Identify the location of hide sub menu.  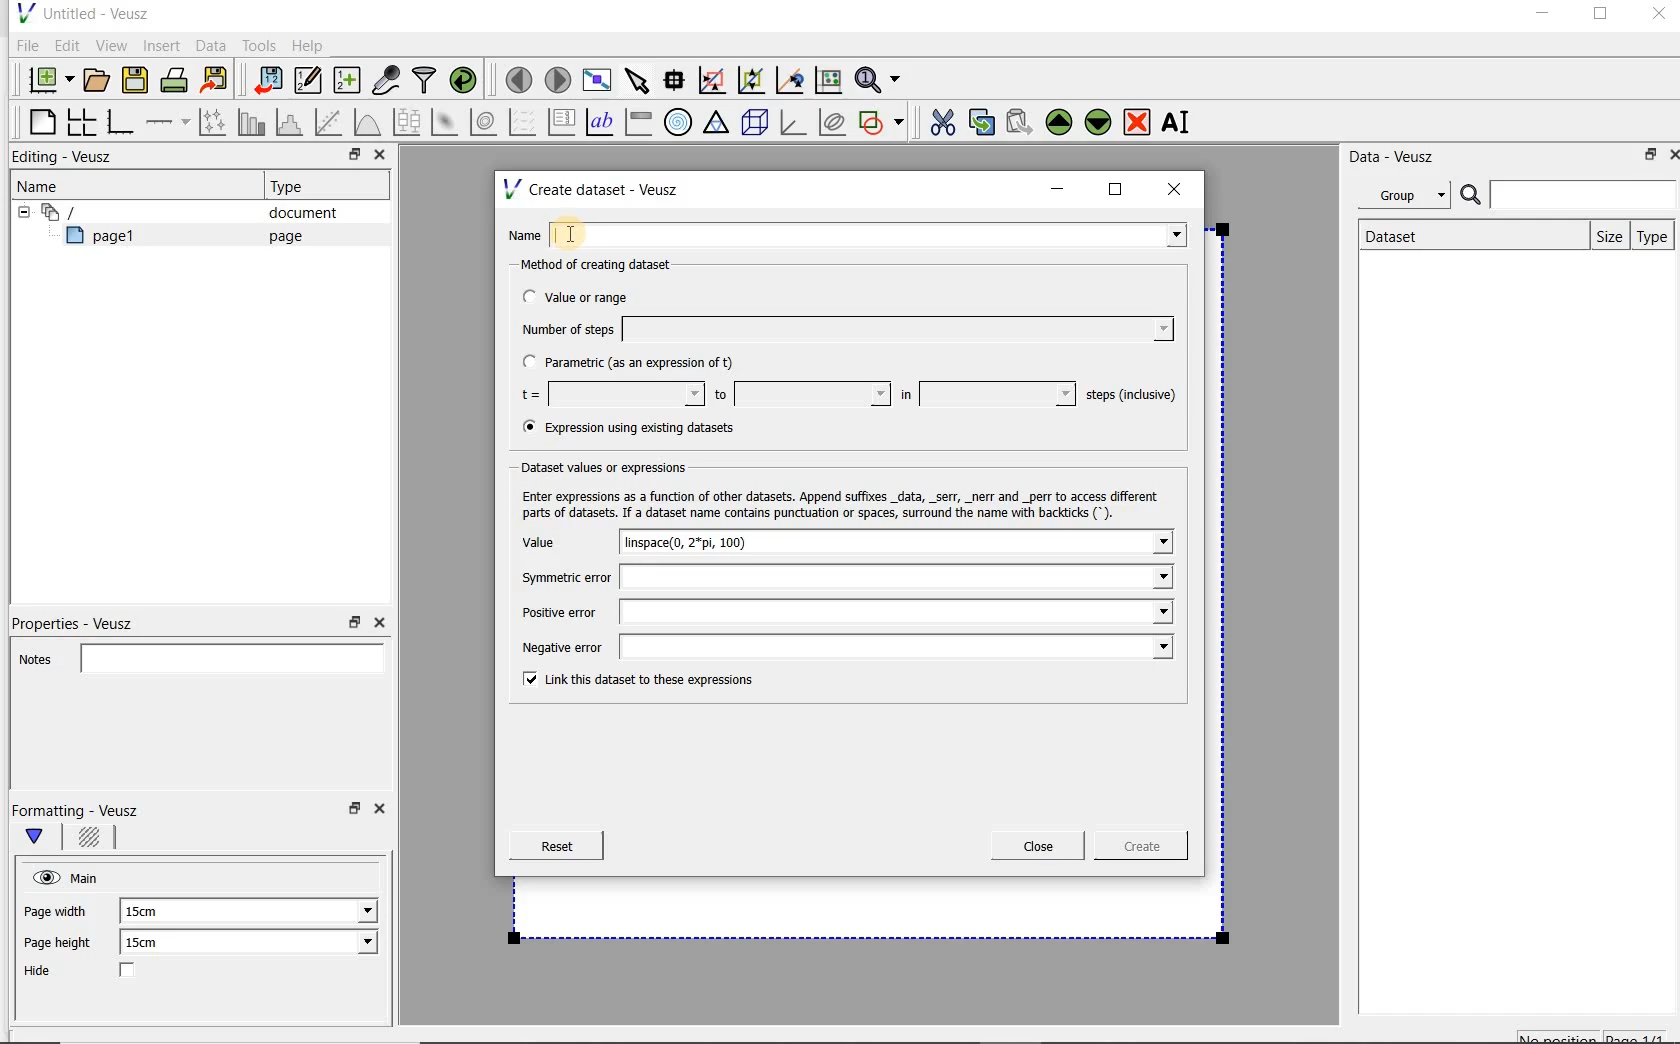
(19, 210).